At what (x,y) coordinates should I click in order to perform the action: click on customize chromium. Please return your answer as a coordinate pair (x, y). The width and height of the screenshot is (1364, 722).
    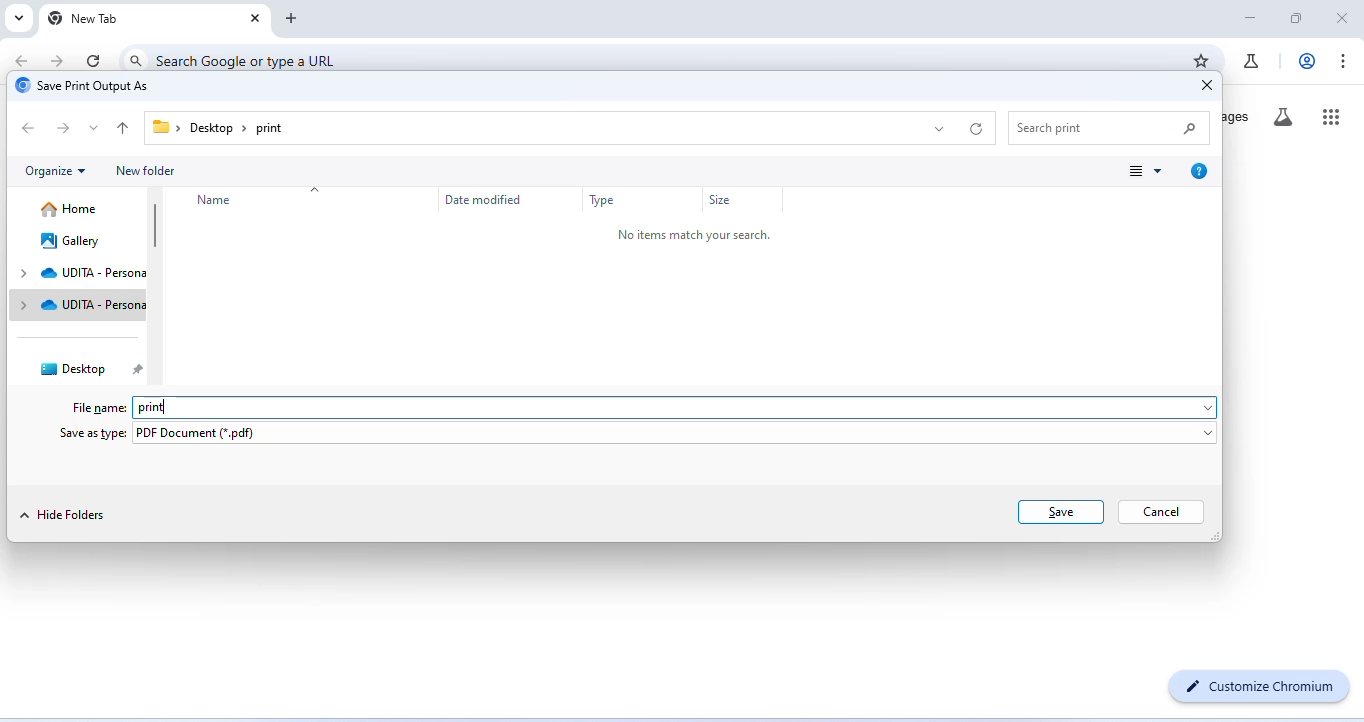
    Looking at the image, I should click on (1263, 685).